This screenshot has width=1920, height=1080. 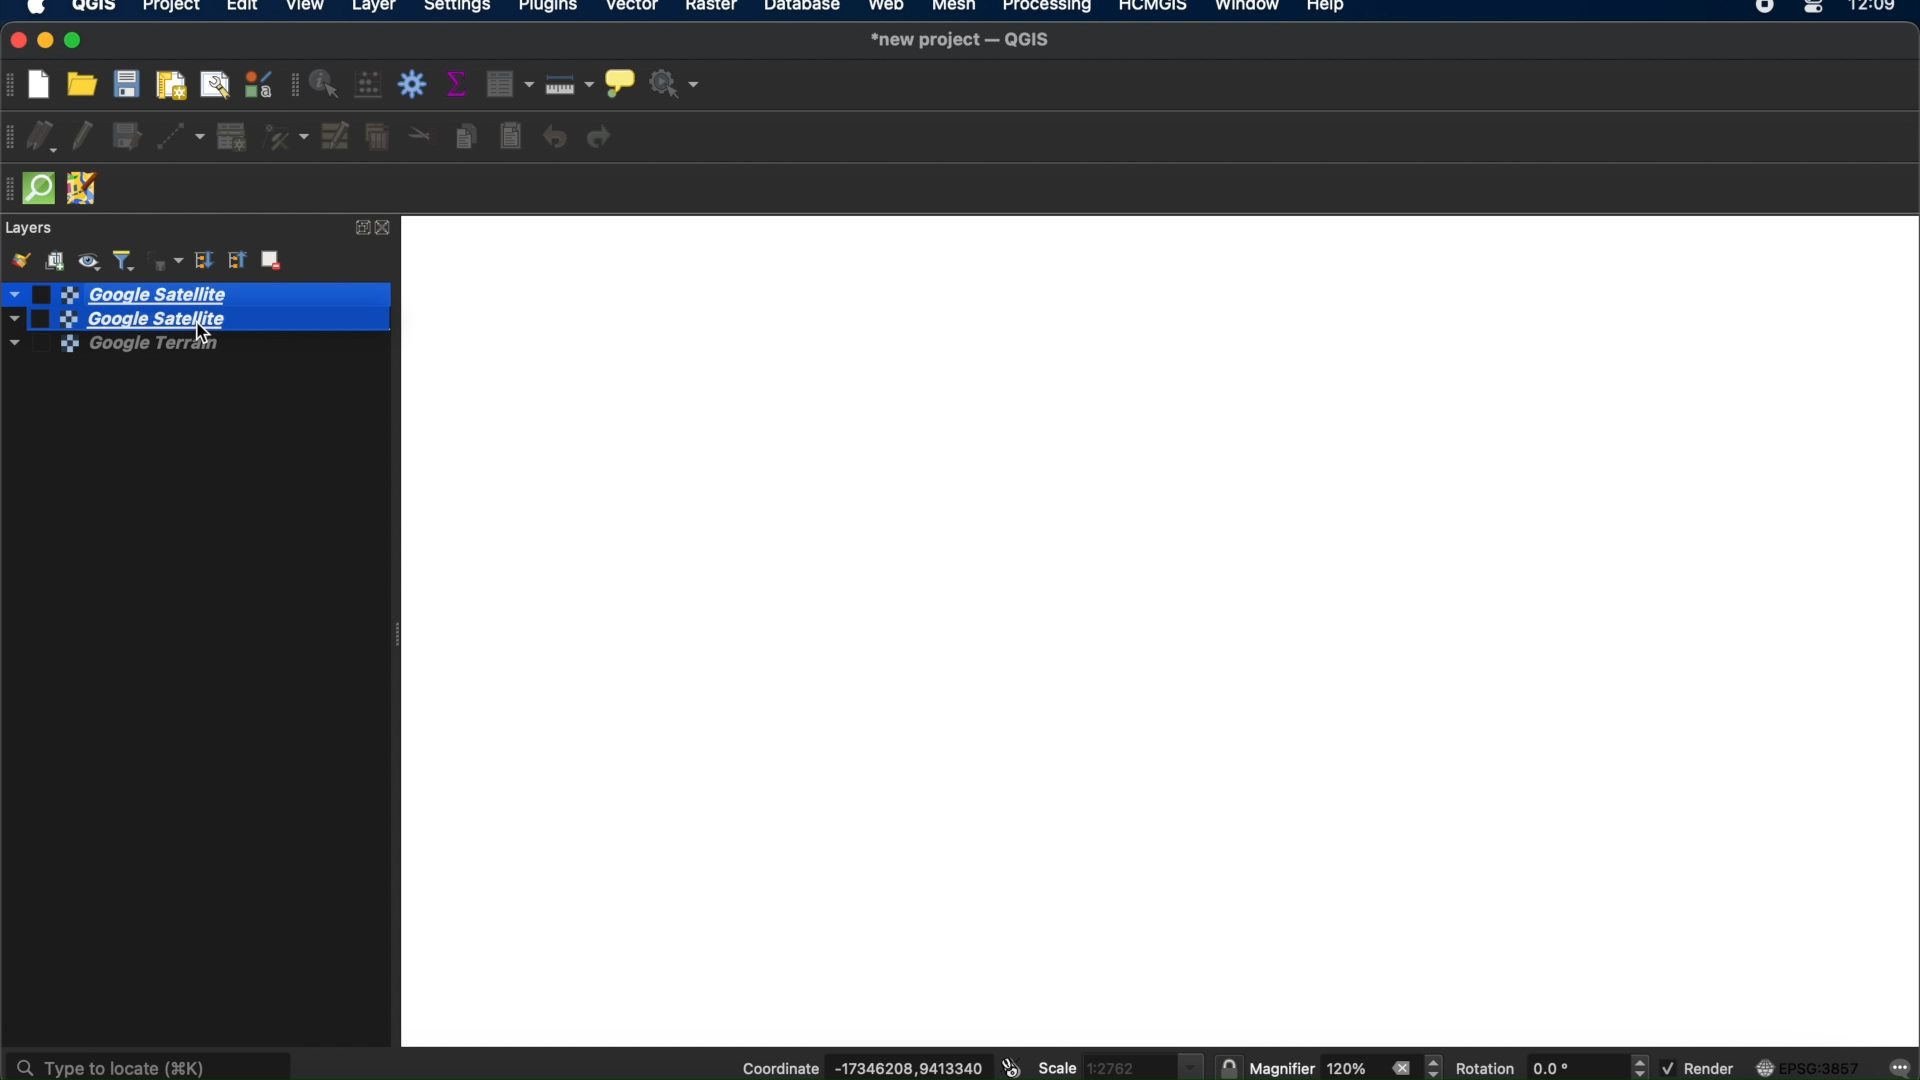 What do you see at coordinates (92, 259) in the screenshot?
I see `manage map themes` at bounding box center [92, 259].